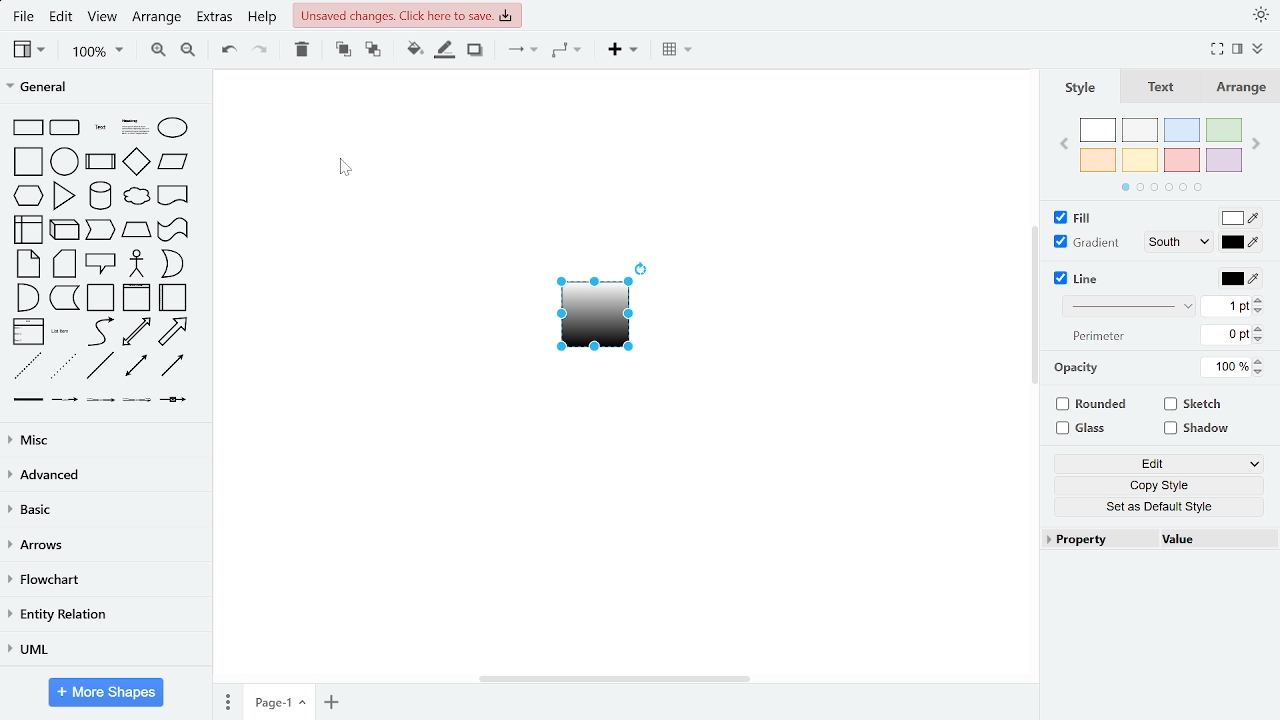 This screenshot has width=1280, height=720. Describe the element at coordinates (98, 195) in the screenshot. I see `general shapes` at that location.